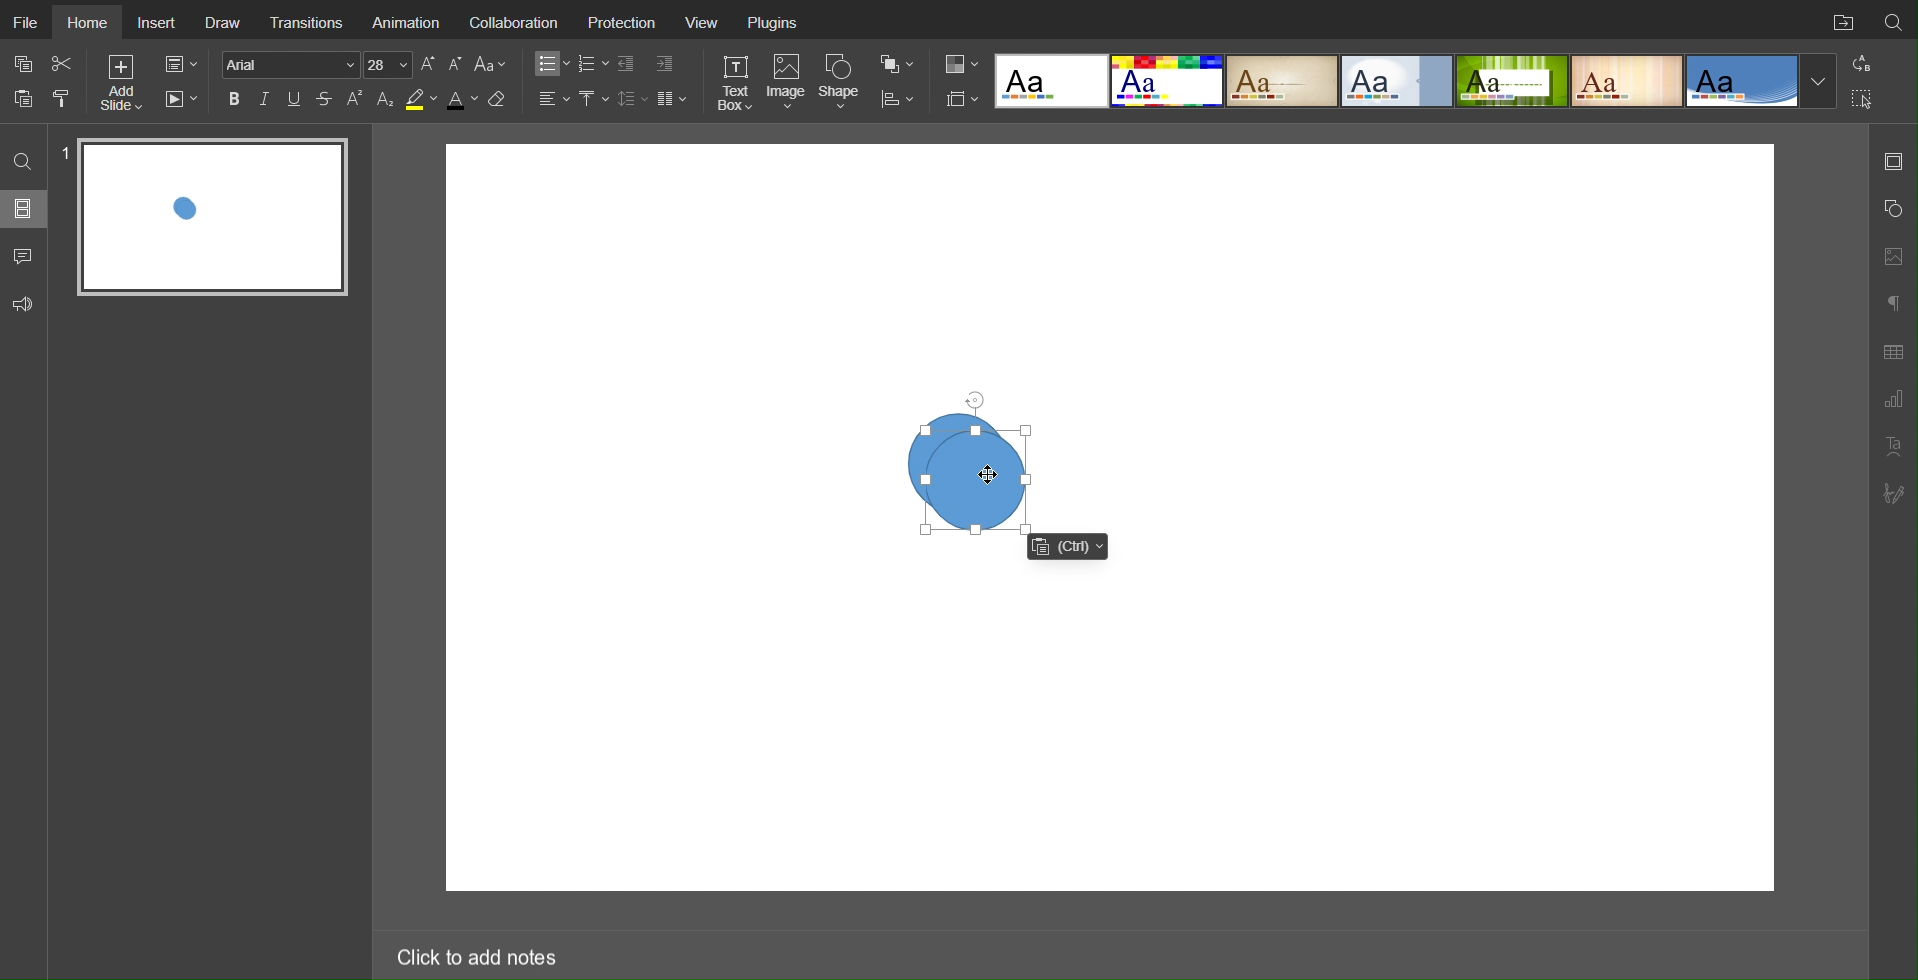 The height and width of the screenshot is (980, 1918). I want to click on Strikethrough, so click(325, 99).